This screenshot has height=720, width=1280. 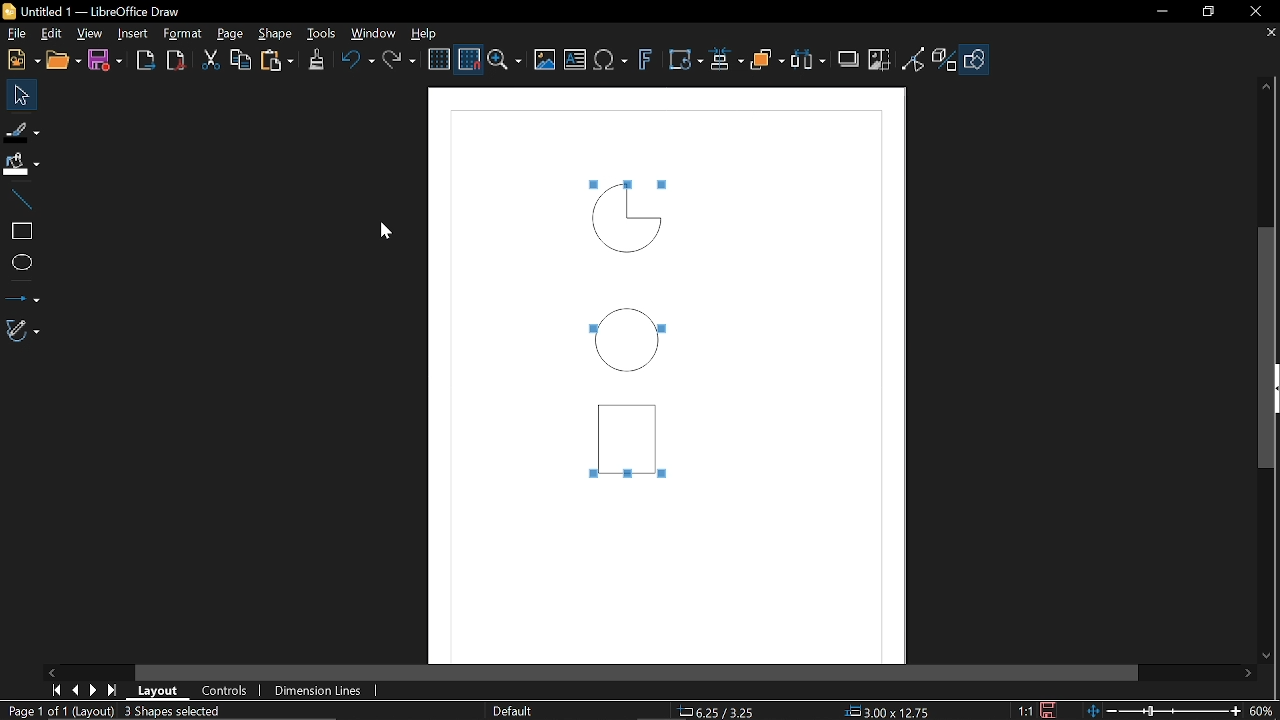 What do you see at coordinates (668, 329) in the screenshot?
I see `Tiny squares sound selected objects` at bounding box center [668, 329].